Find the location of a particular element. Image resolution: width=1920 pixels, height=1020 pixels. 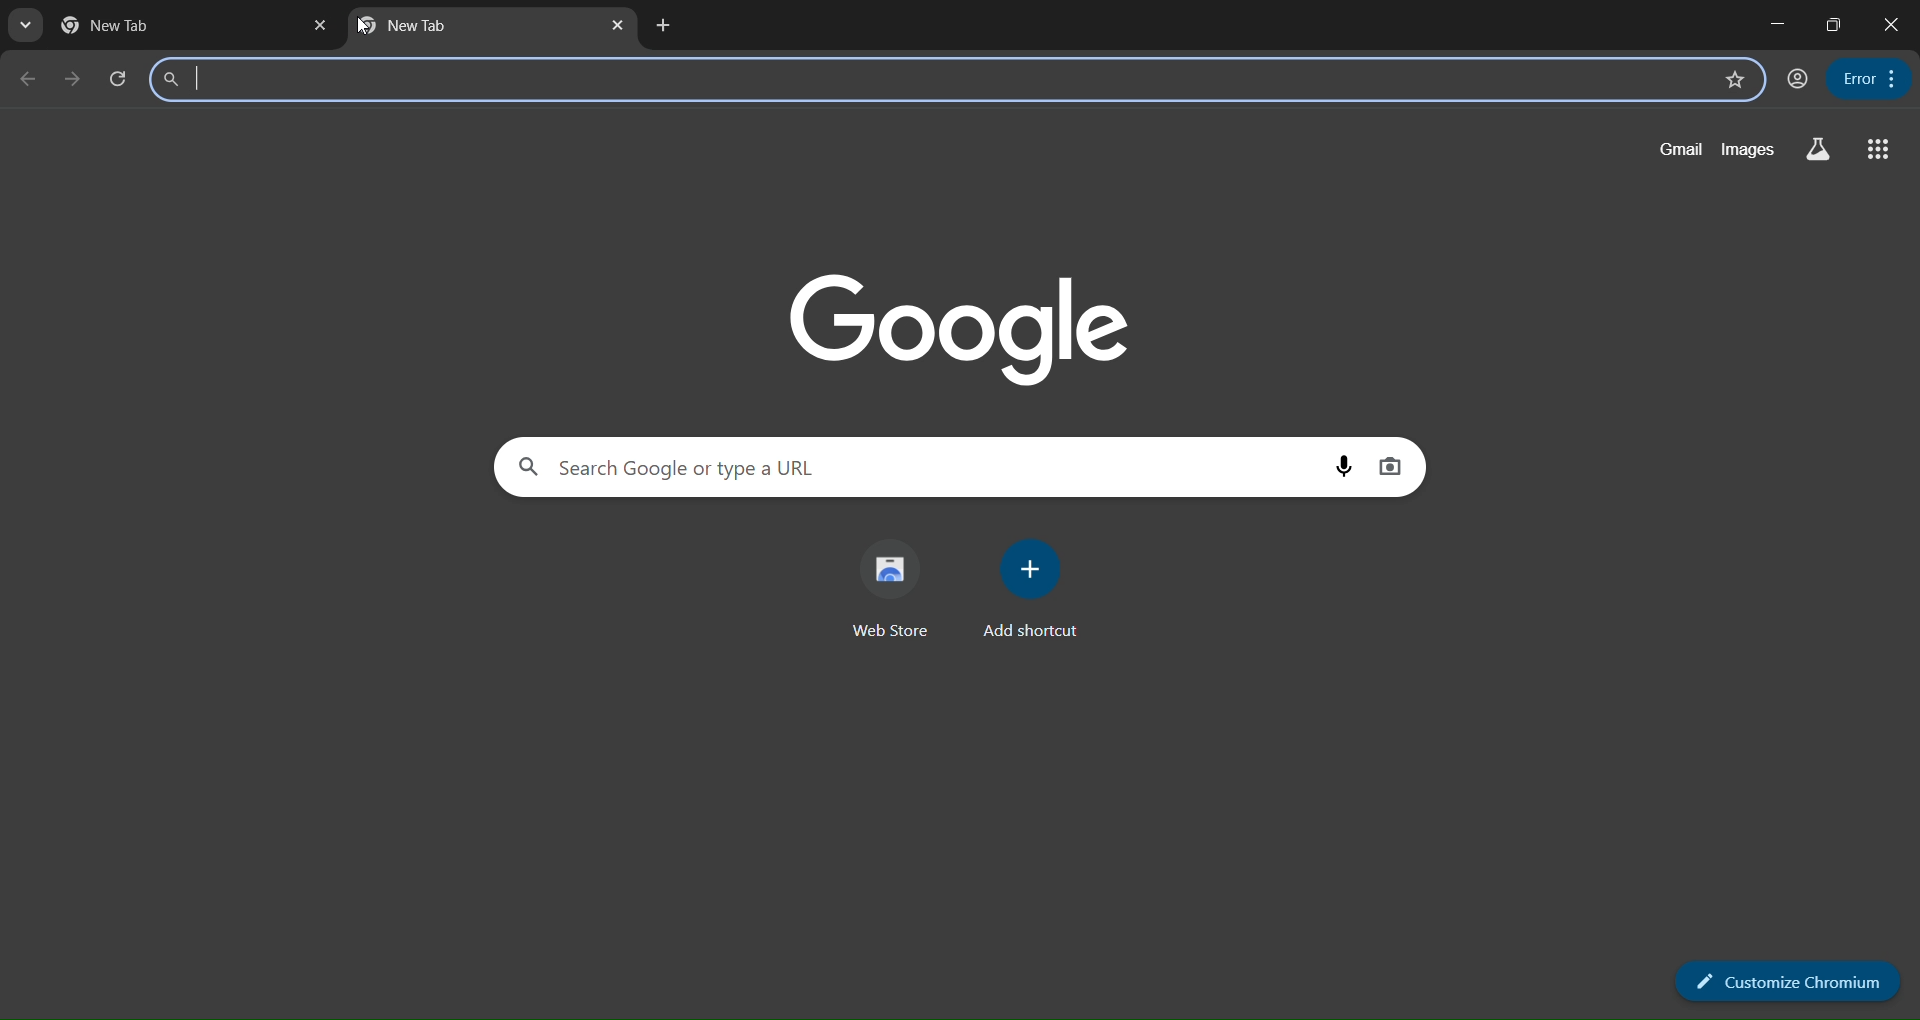

google lens is located at coordinates (1388, 467).